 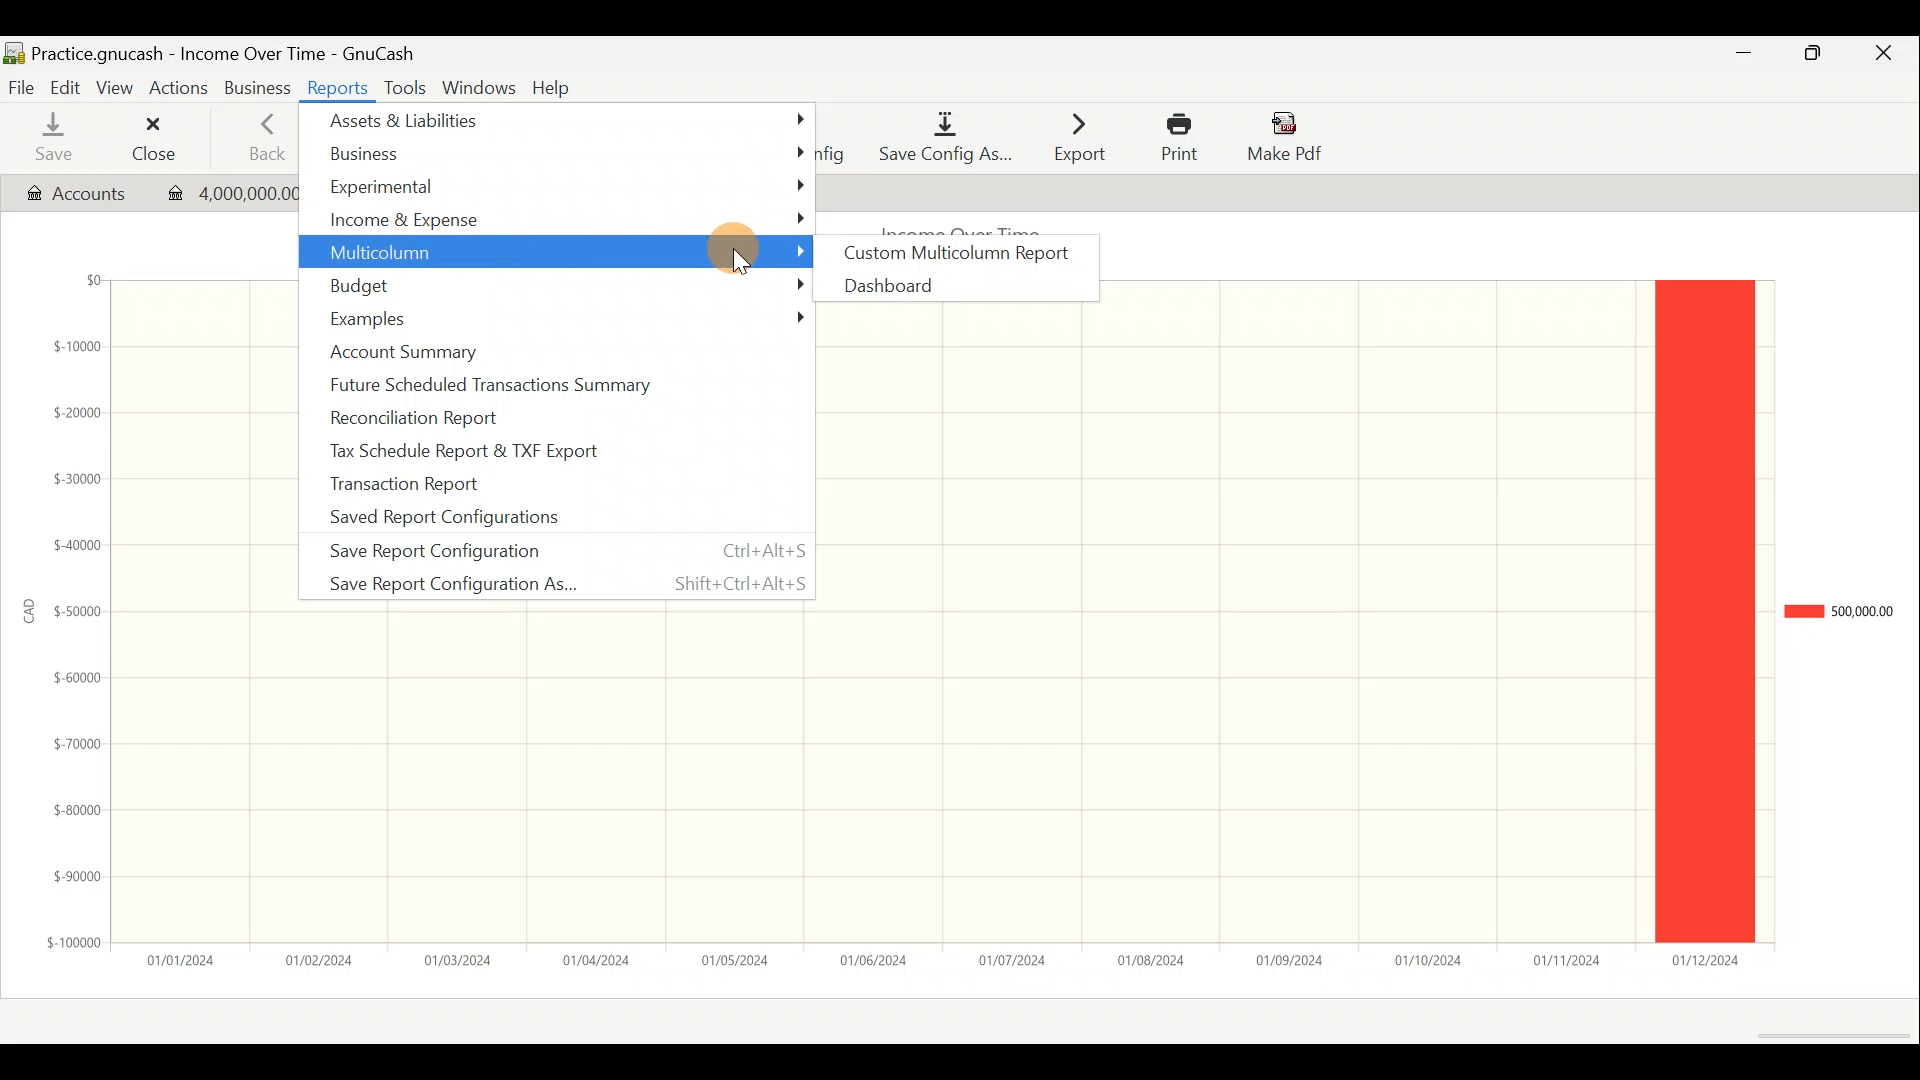 I want to click on Export, so click(x=1069, y=137).